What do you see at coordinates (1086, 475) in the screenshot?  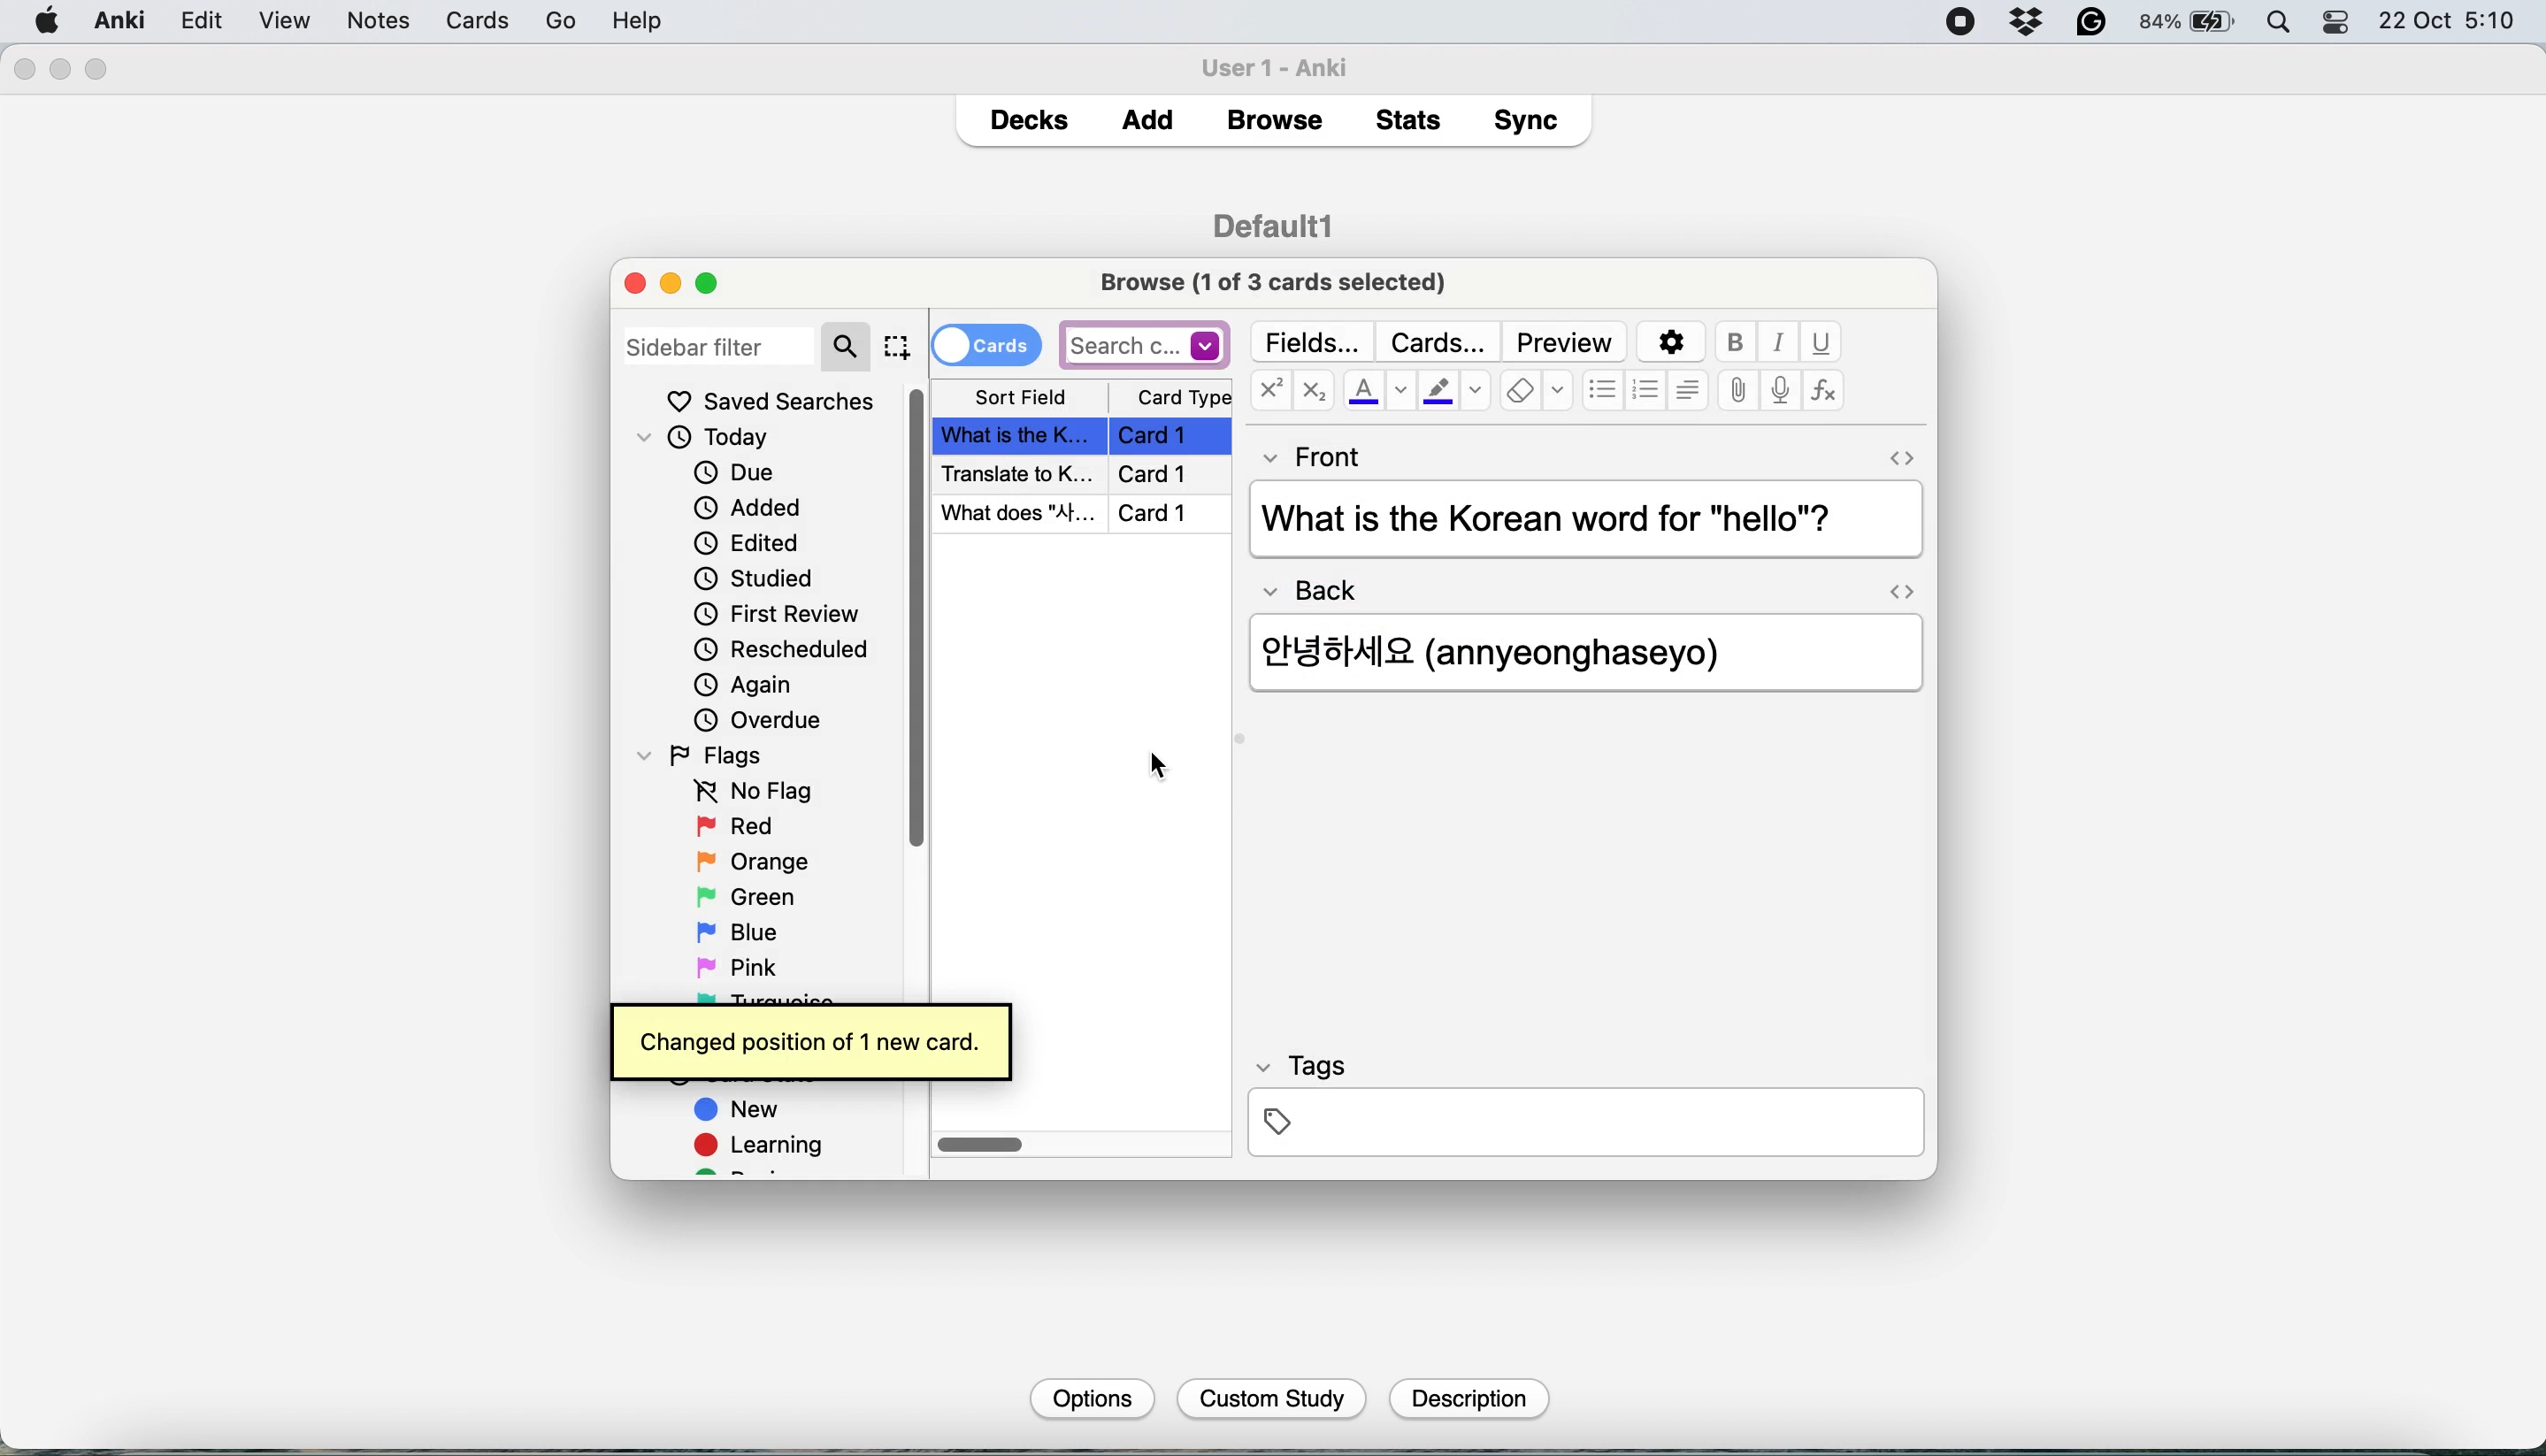 I see `What is the K... Card 1
Translate toK... Card 1
What does "At... Card 1` at bounding box center [1086, 475].